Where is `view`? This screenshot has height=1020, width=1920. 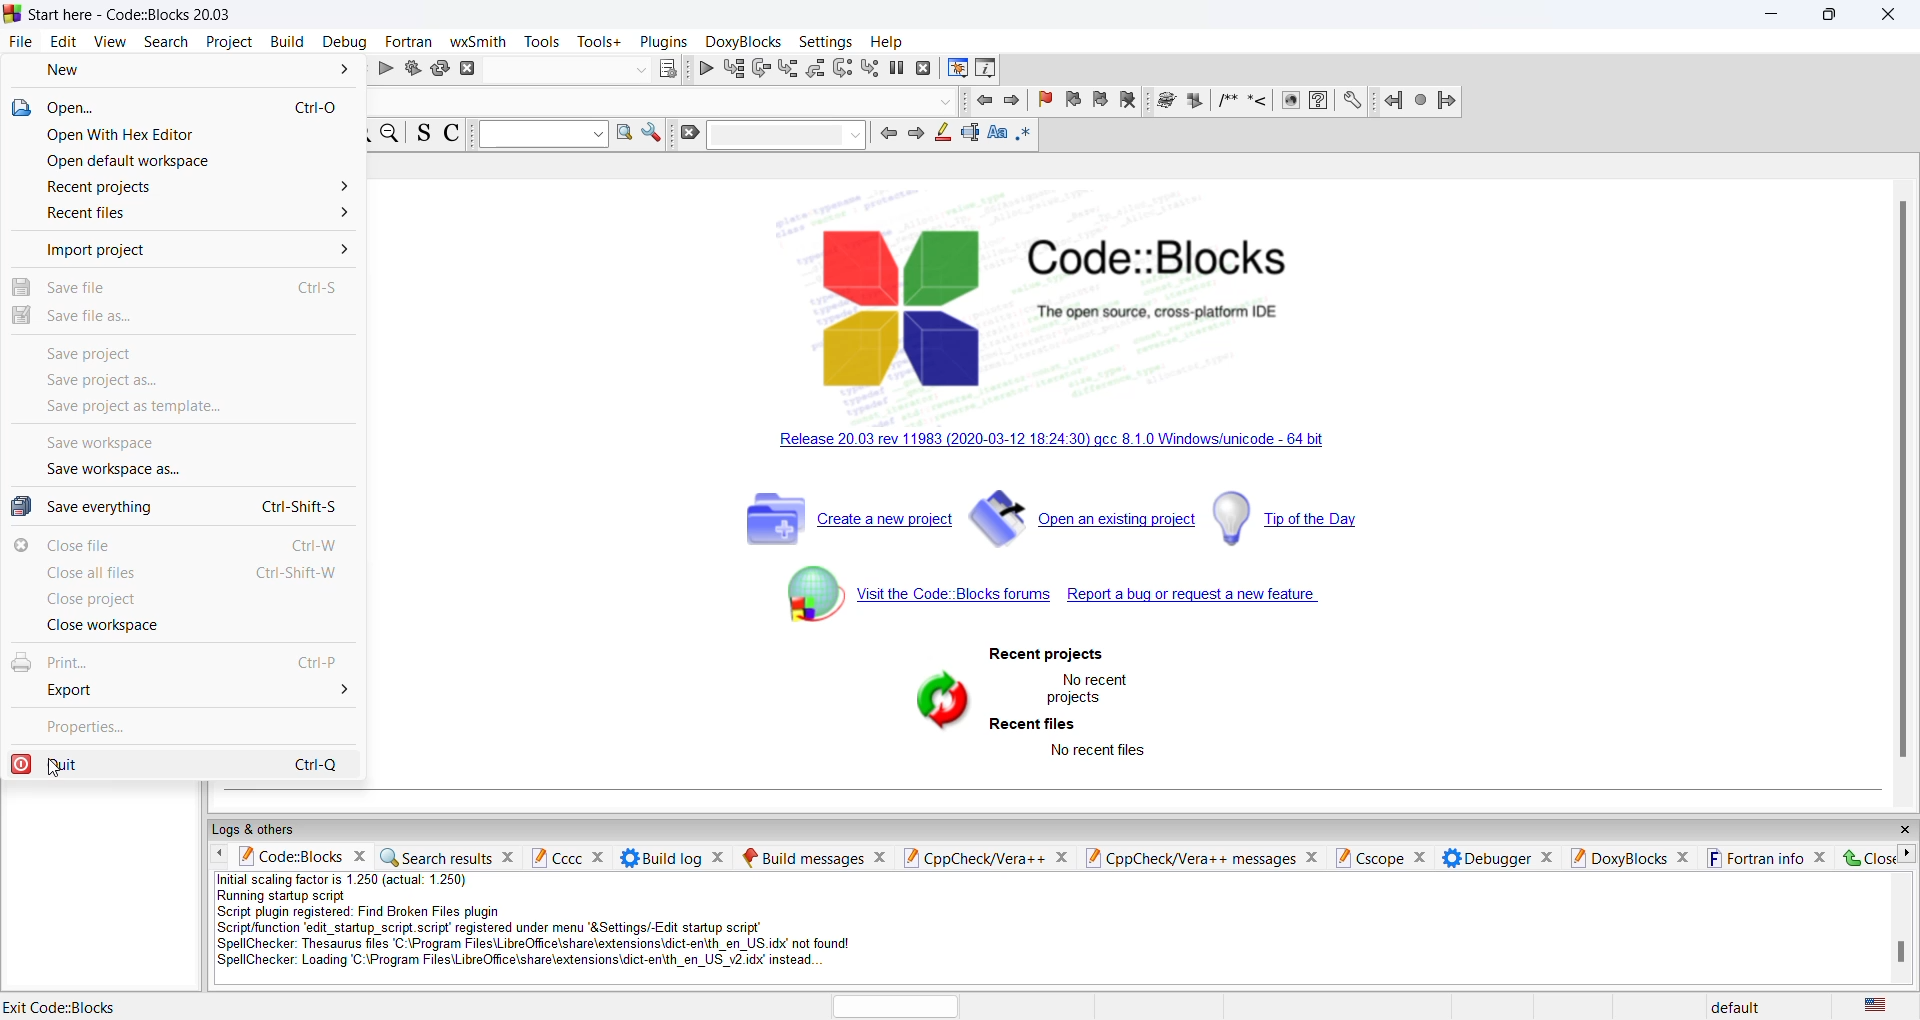 view is located at coordinates (110, 42).